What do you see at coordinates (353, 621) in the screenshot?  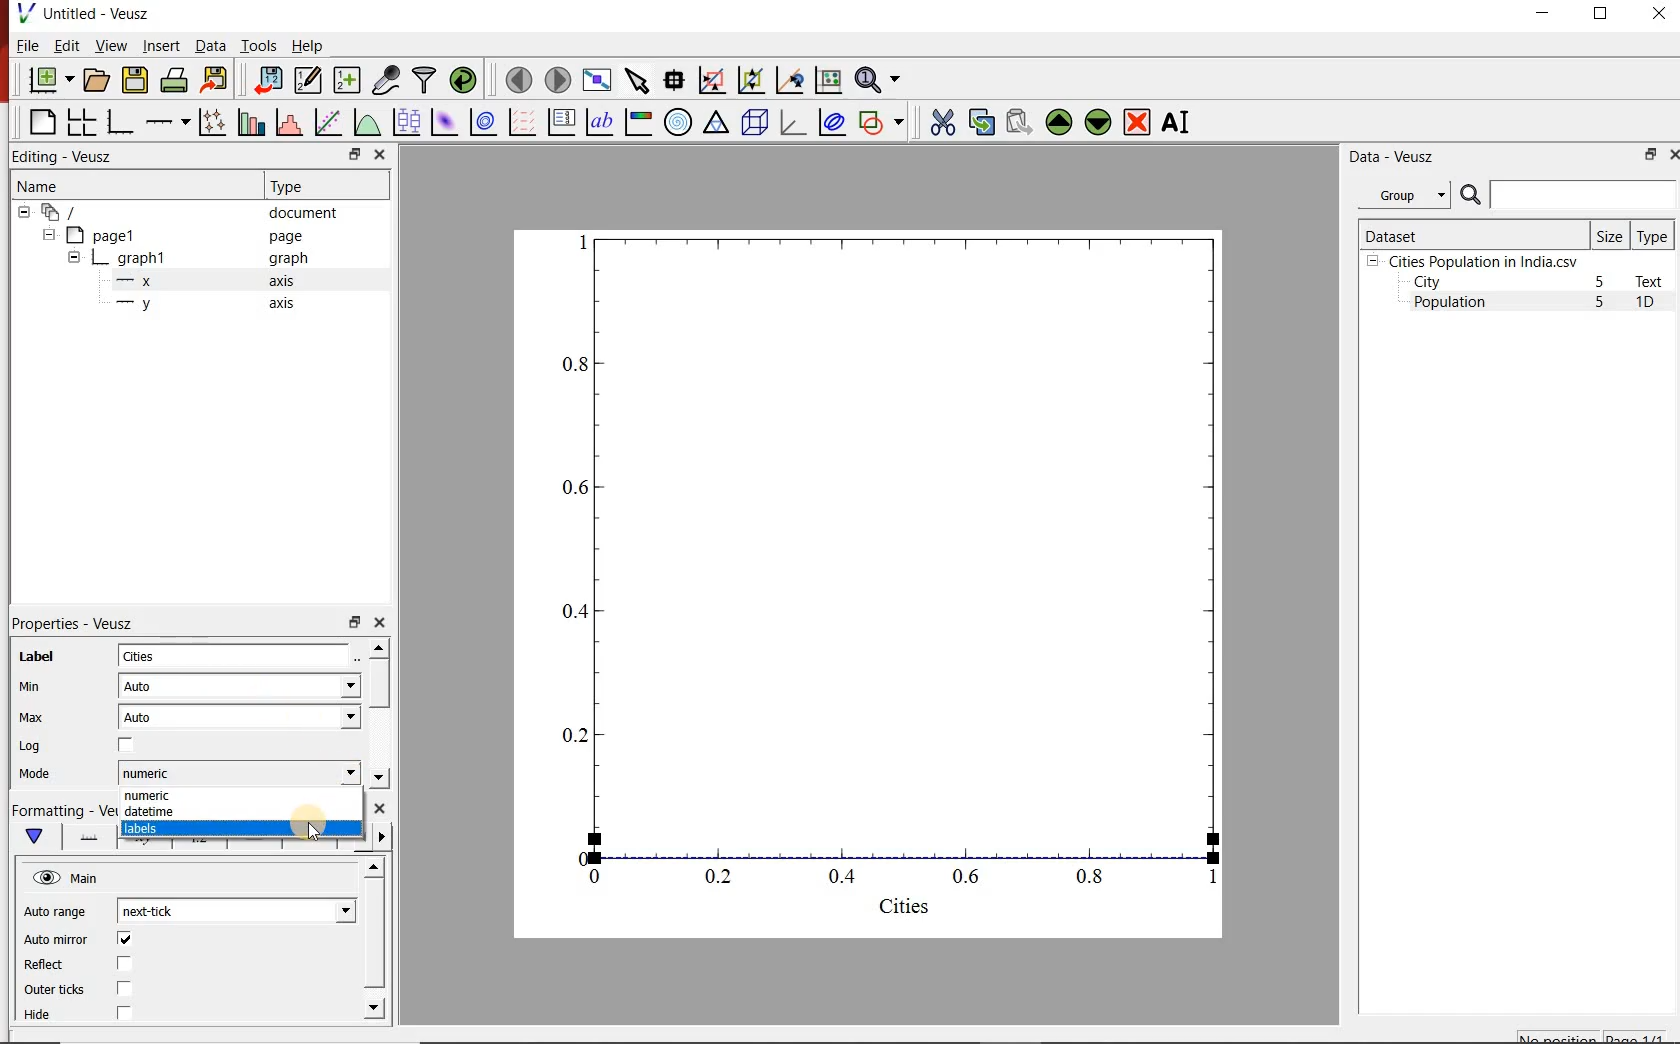 I see `restore` at bounding box center [353, 621].